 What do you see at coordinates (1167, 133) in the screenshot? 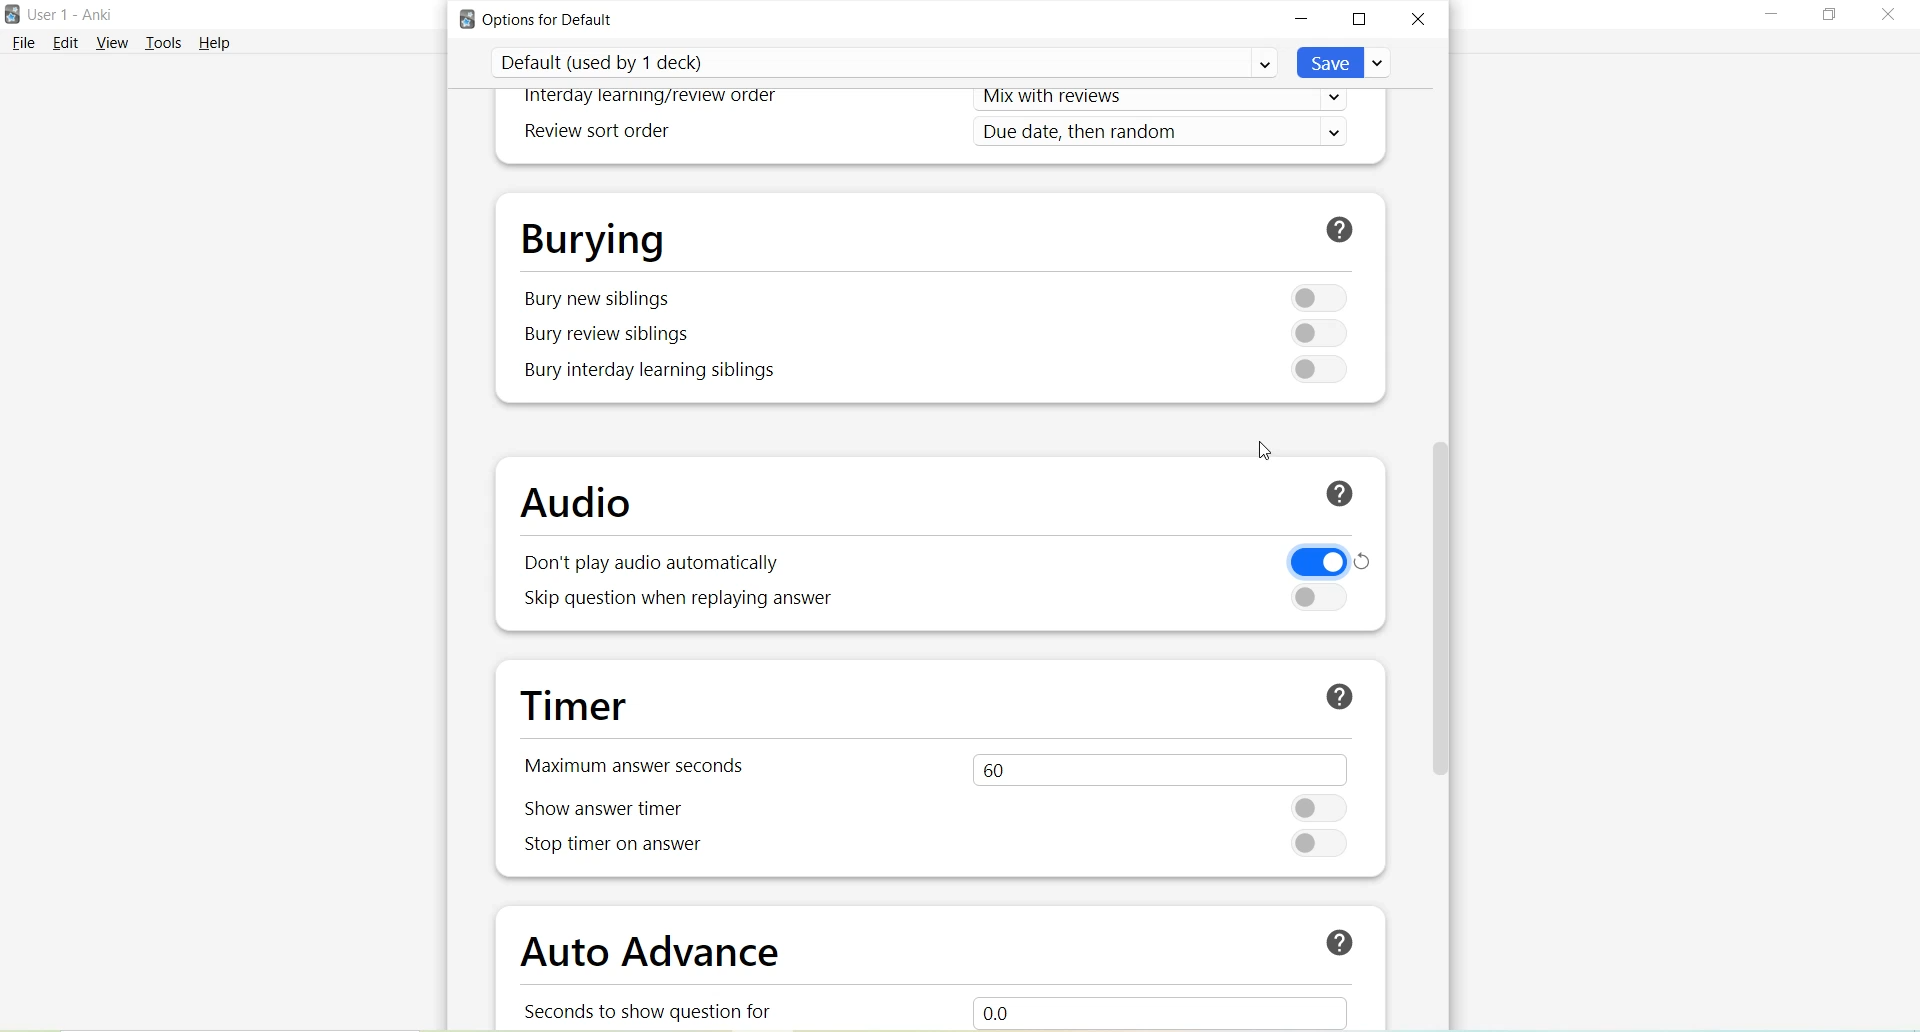
I see `Due date, then random` at bounding box center [1167, 133].